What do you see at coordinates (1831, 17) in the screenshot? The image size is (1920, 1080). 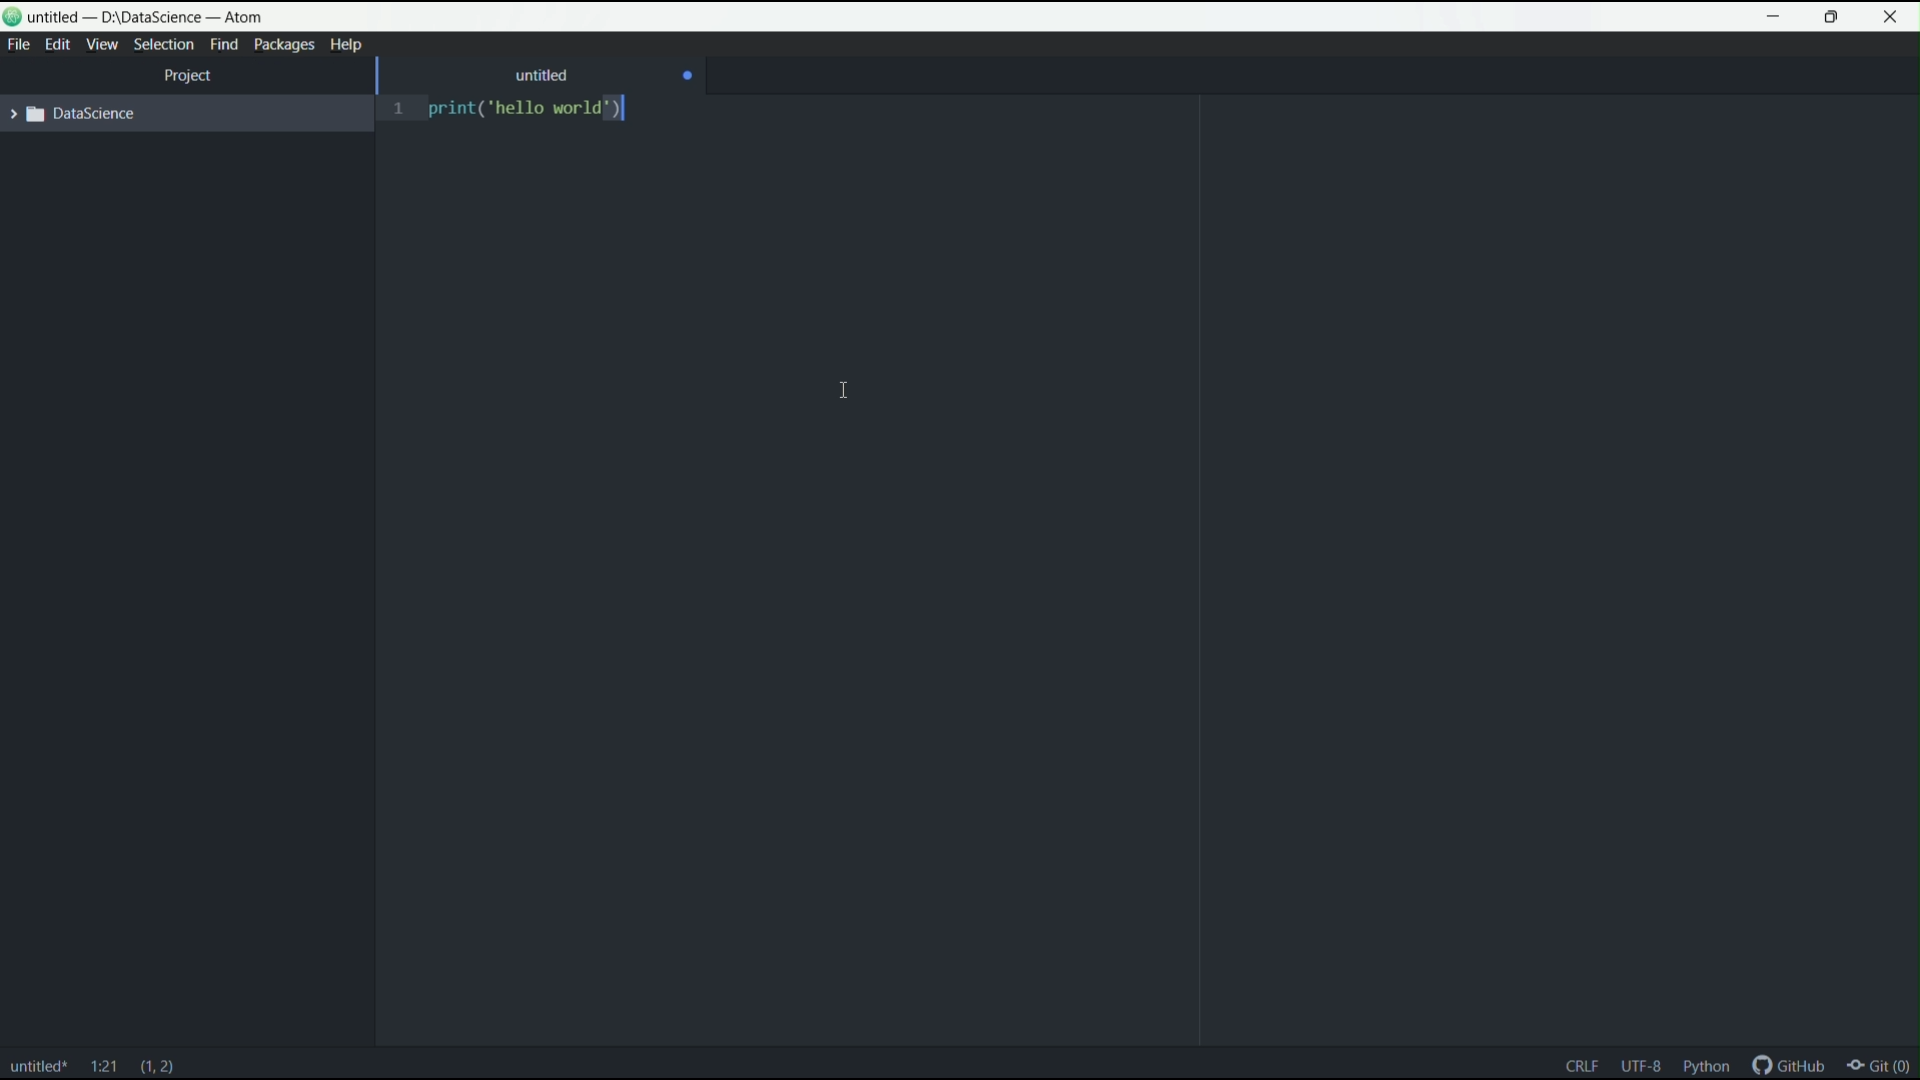 I see `maximize or restore` at bounding box center [1831, 17].